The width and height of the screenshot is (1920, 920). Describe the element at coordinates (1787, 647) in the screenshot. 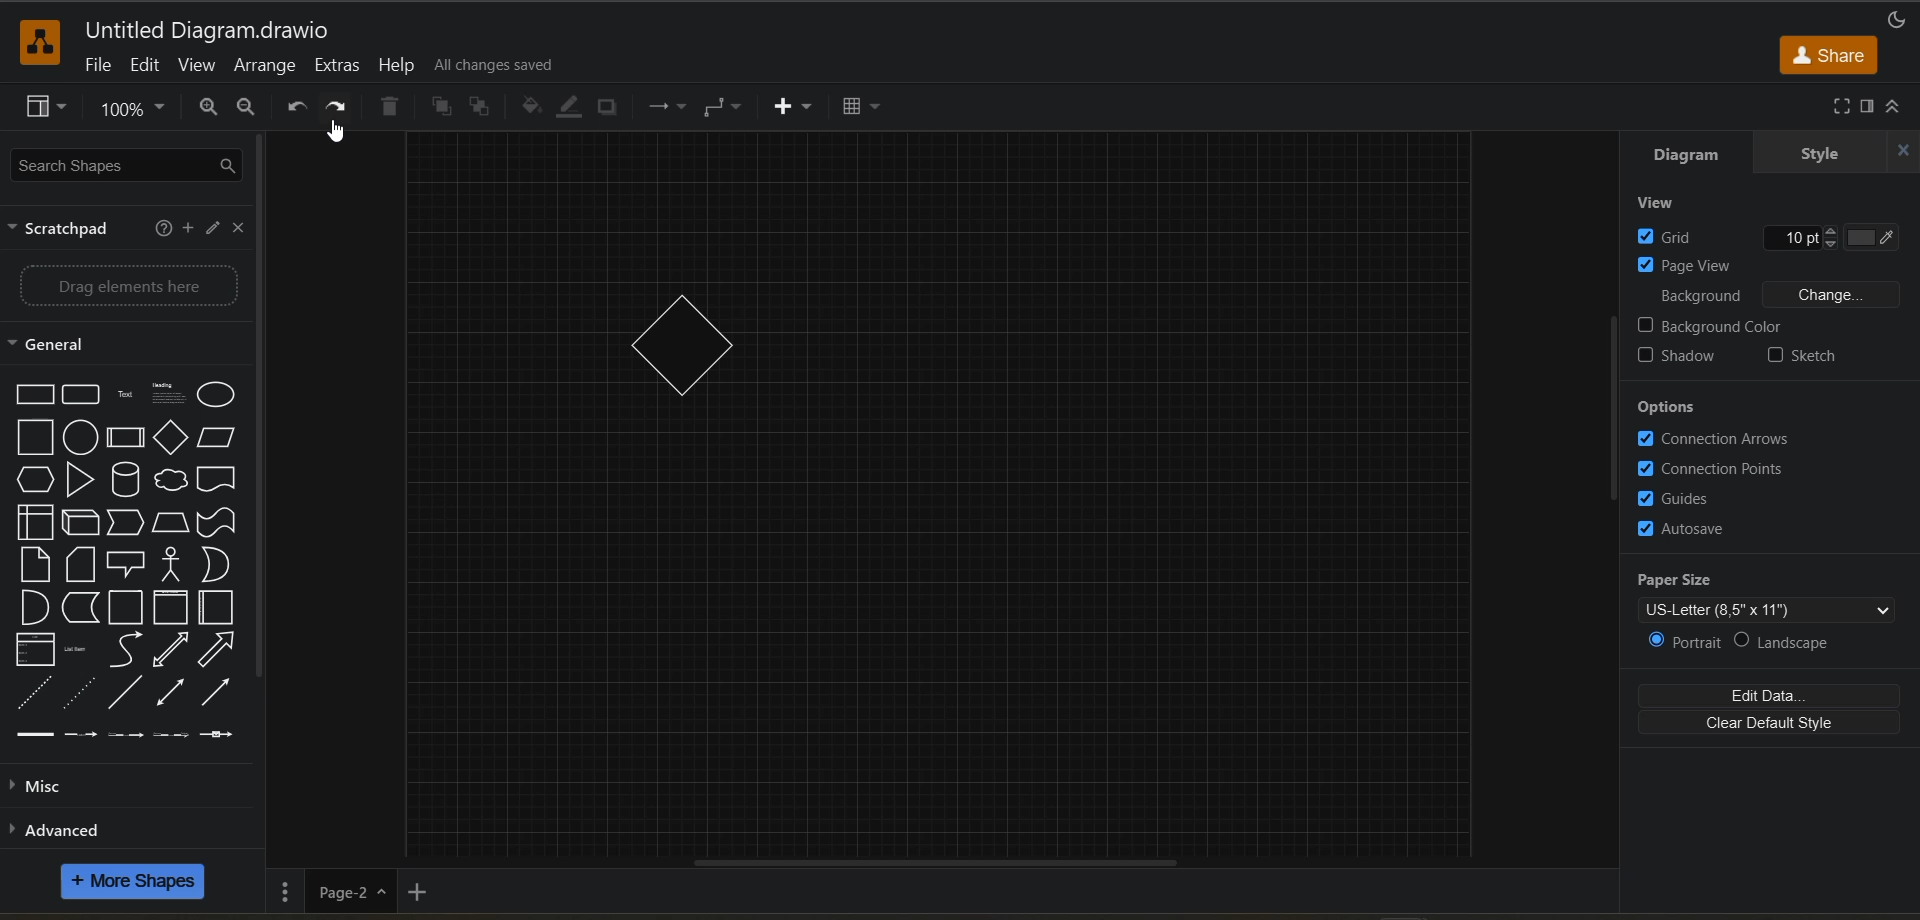

I see `landscape` at that location.